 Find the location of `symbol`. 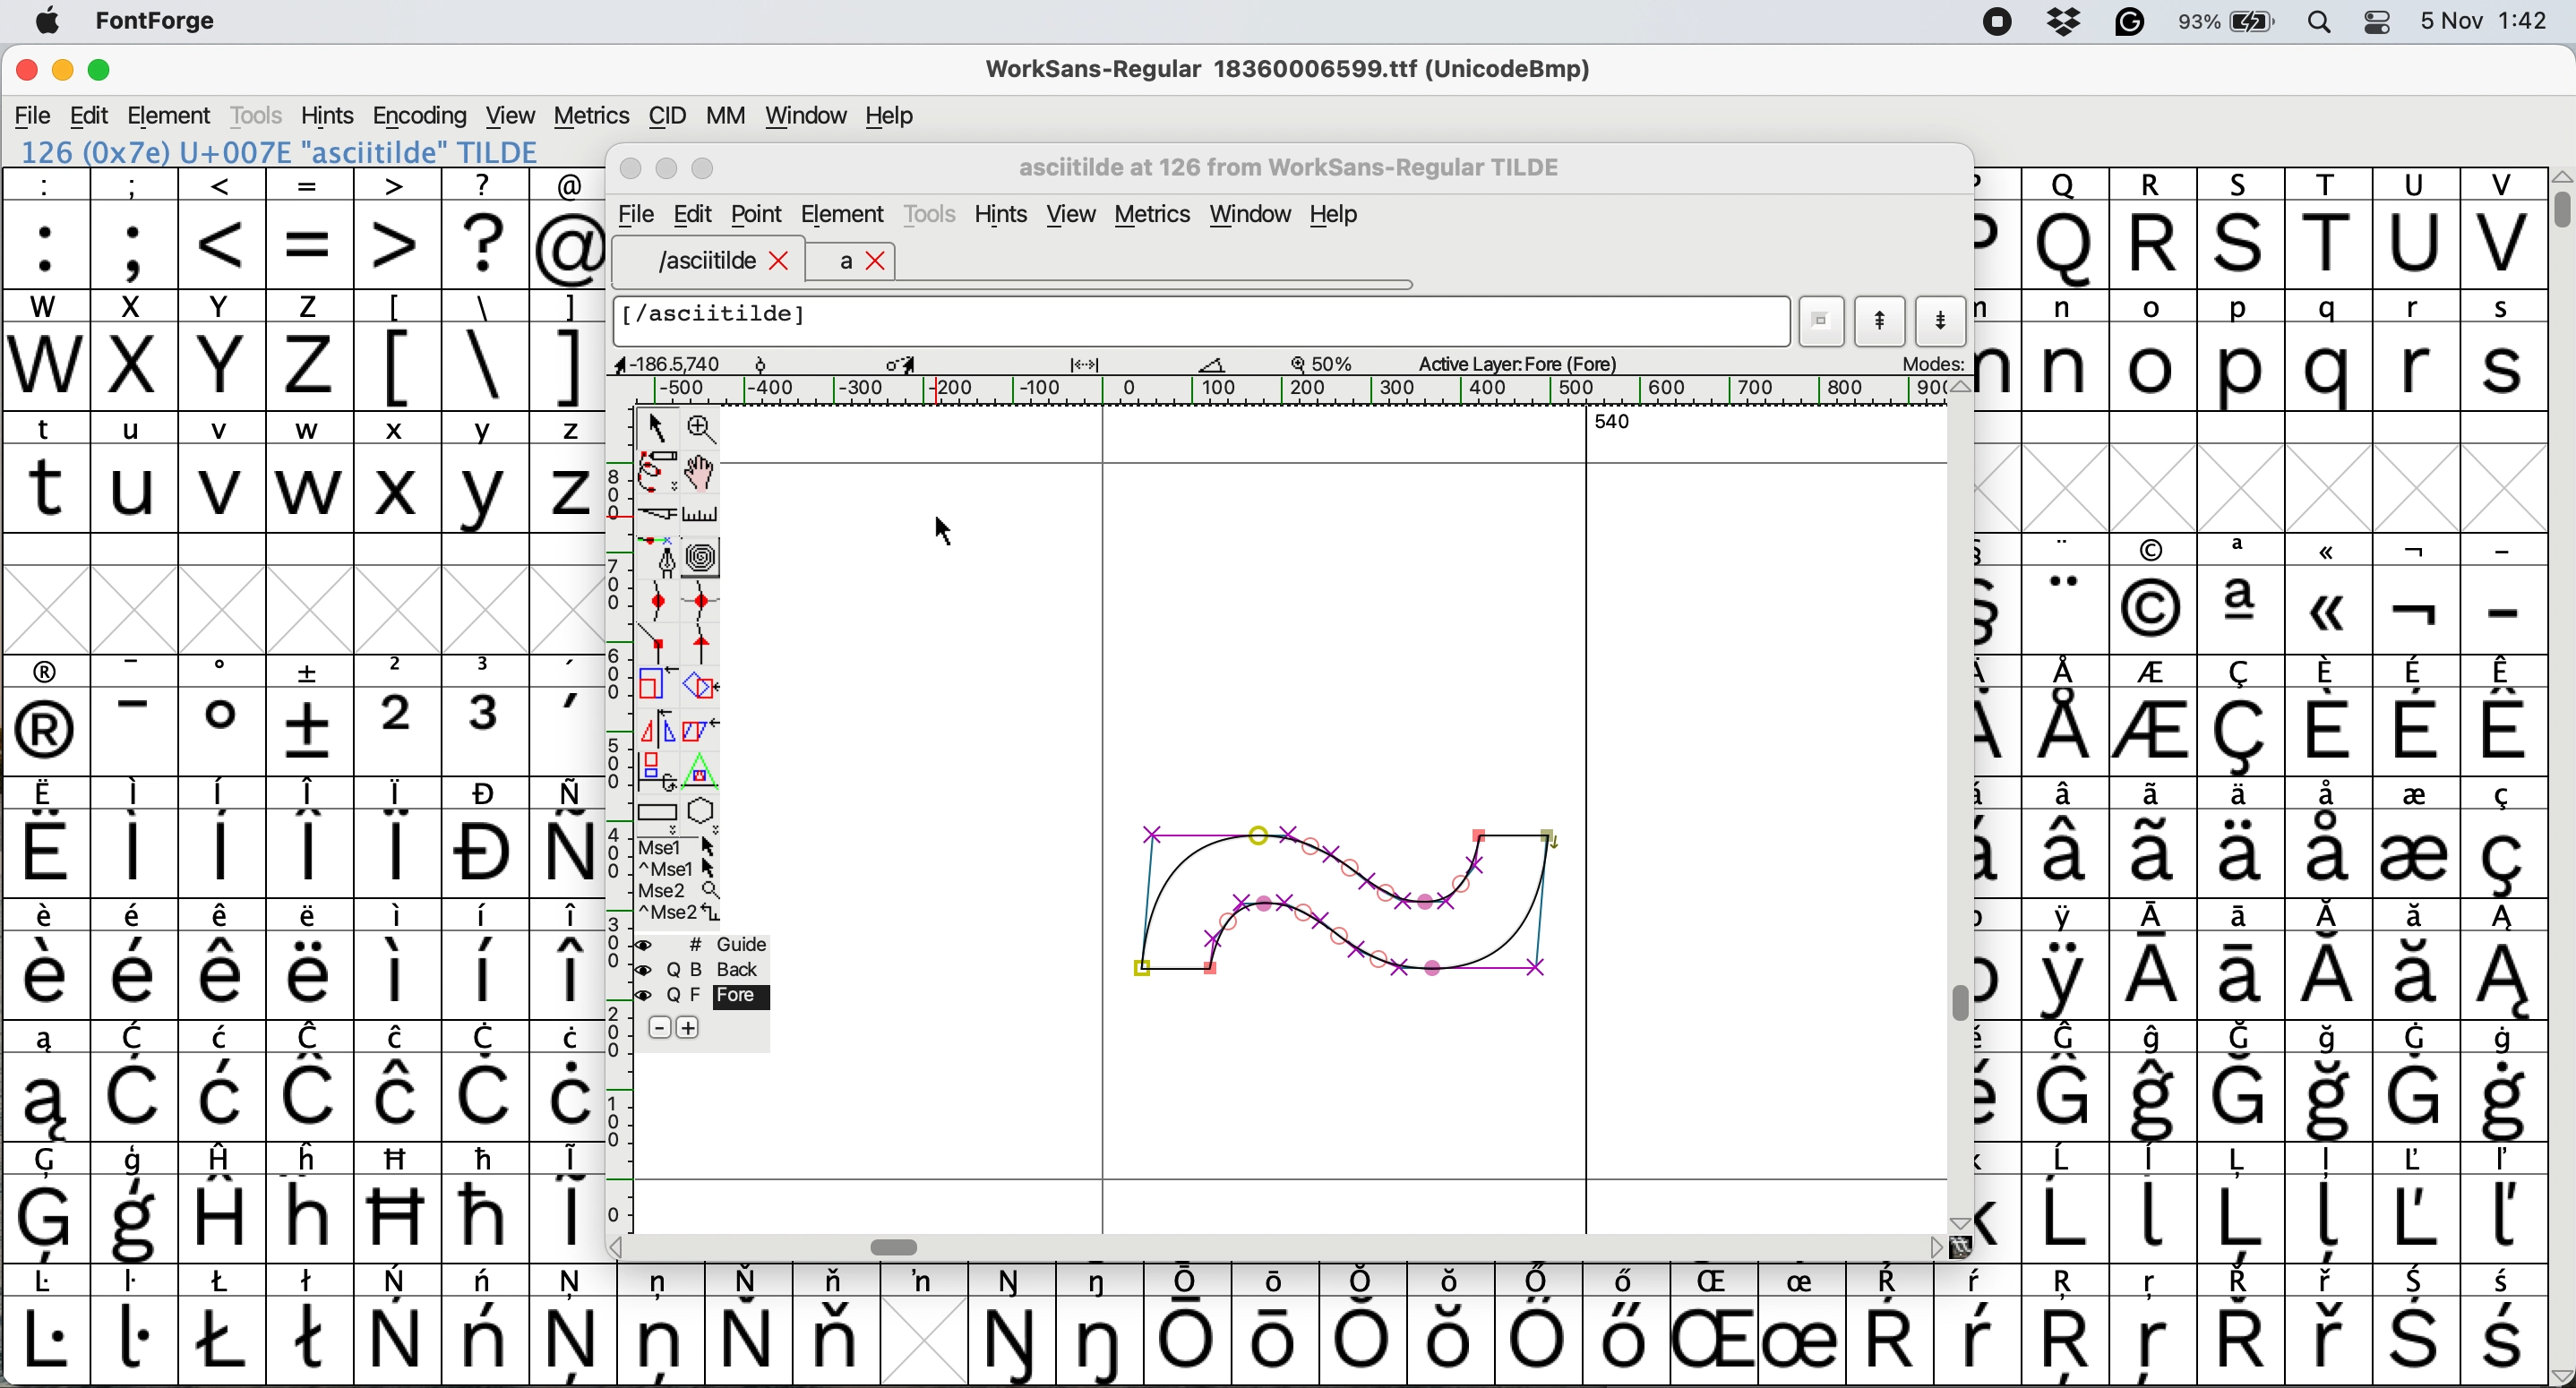

symbol is located at coordinates (46, 1326).